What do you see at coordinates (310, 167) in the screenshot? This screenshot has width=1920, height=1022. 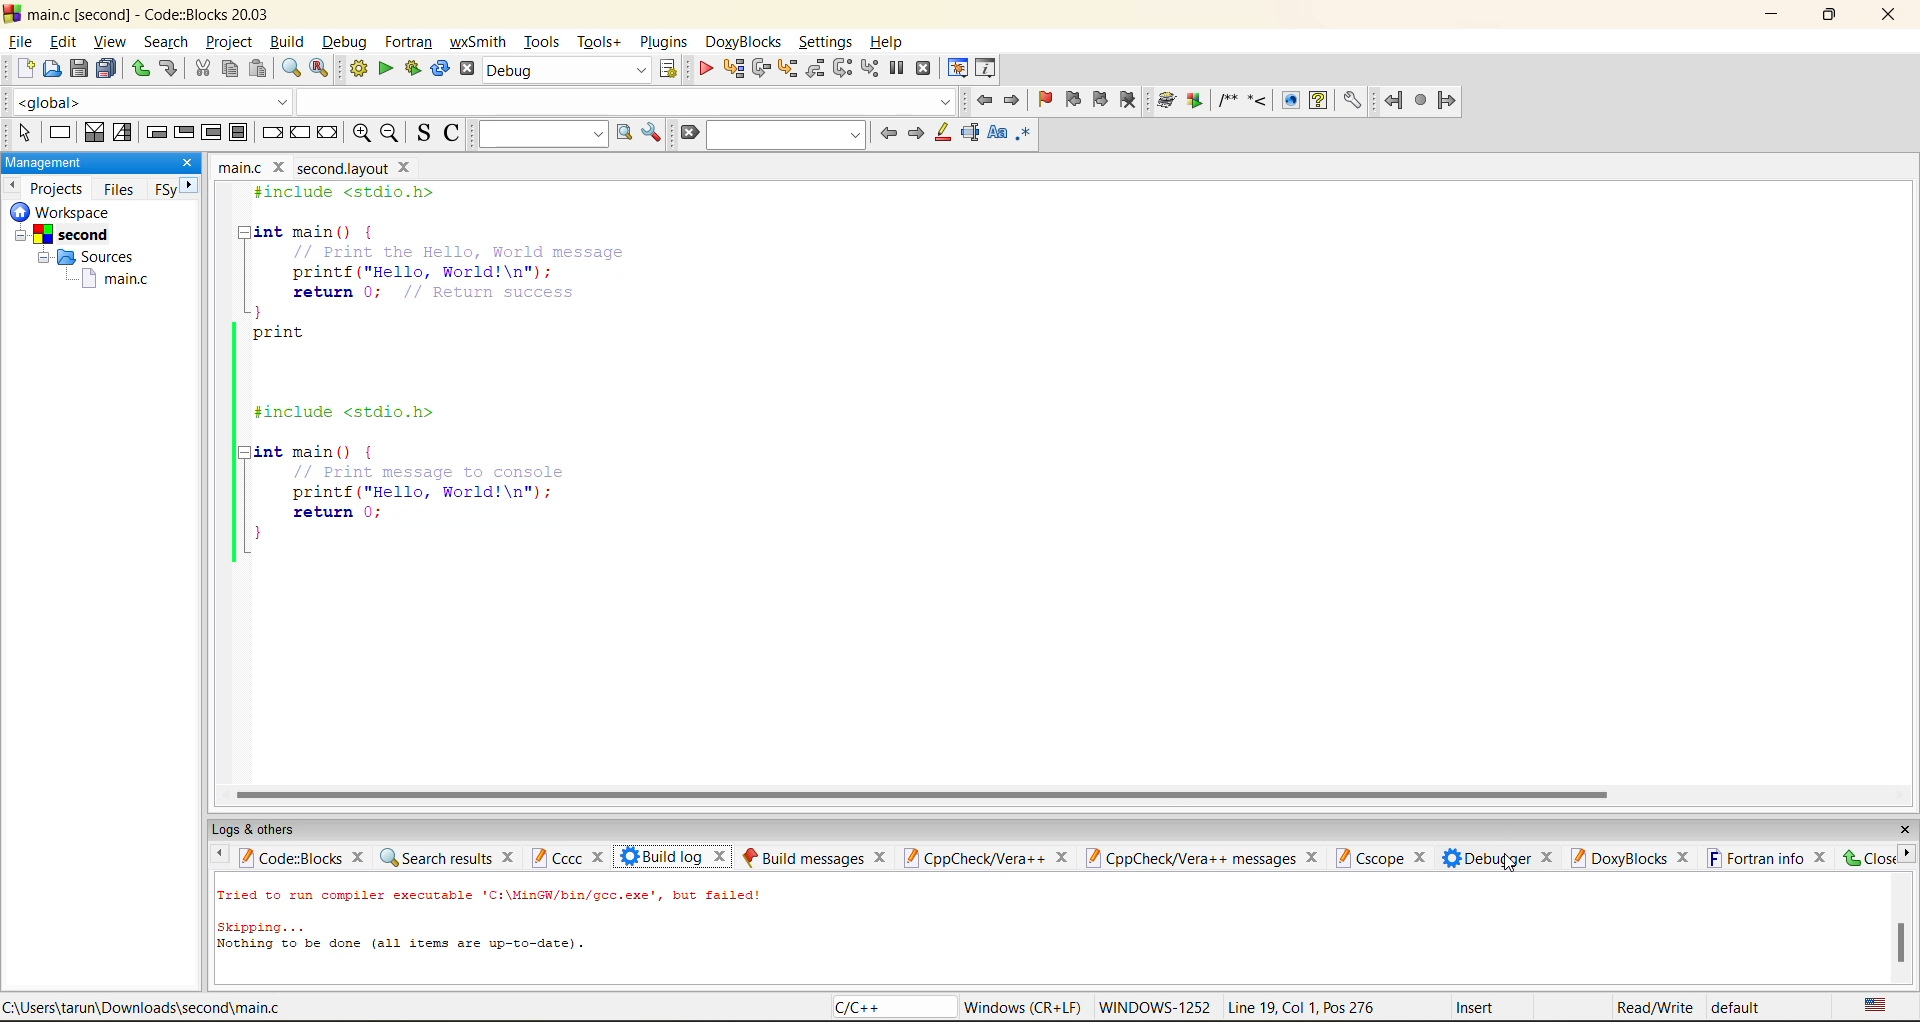 I see `file name` at bounding box center [310, 167].